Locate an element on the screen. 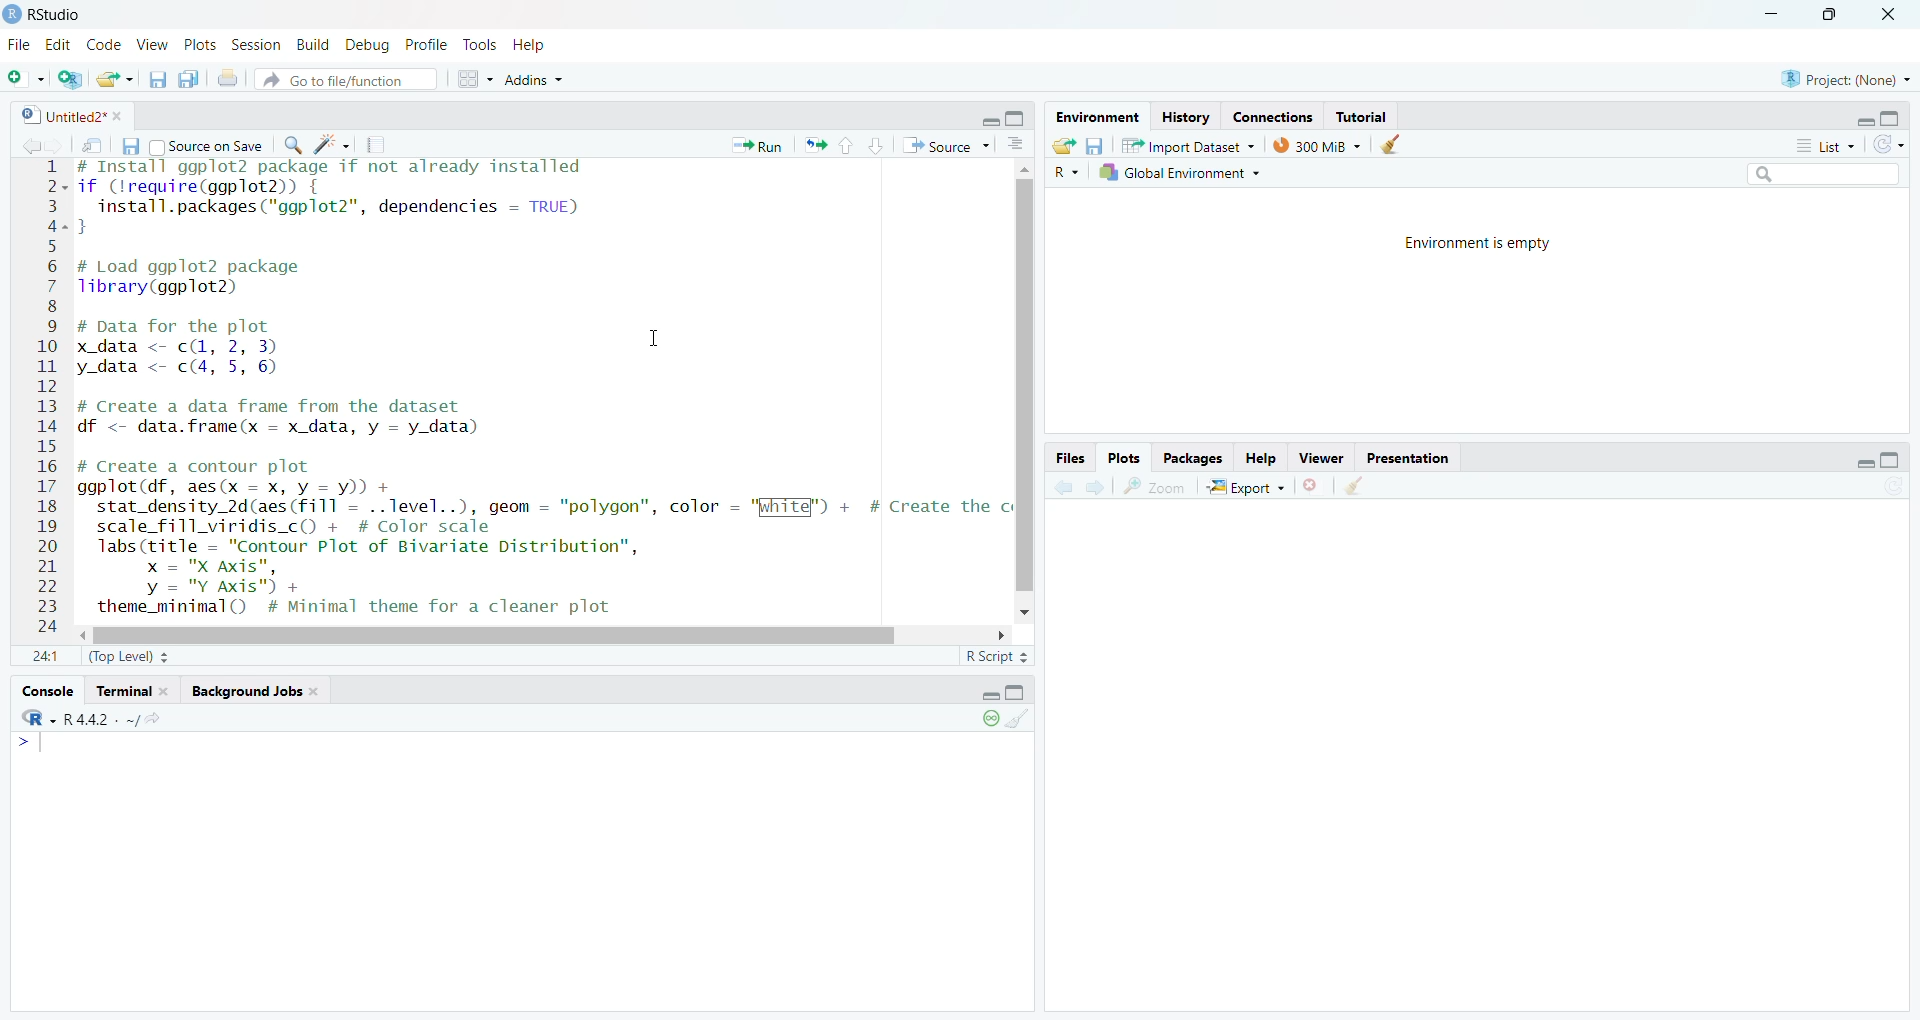 This screenshot has width=1920, height=1020. Tools is located at coordinates (479, 46).